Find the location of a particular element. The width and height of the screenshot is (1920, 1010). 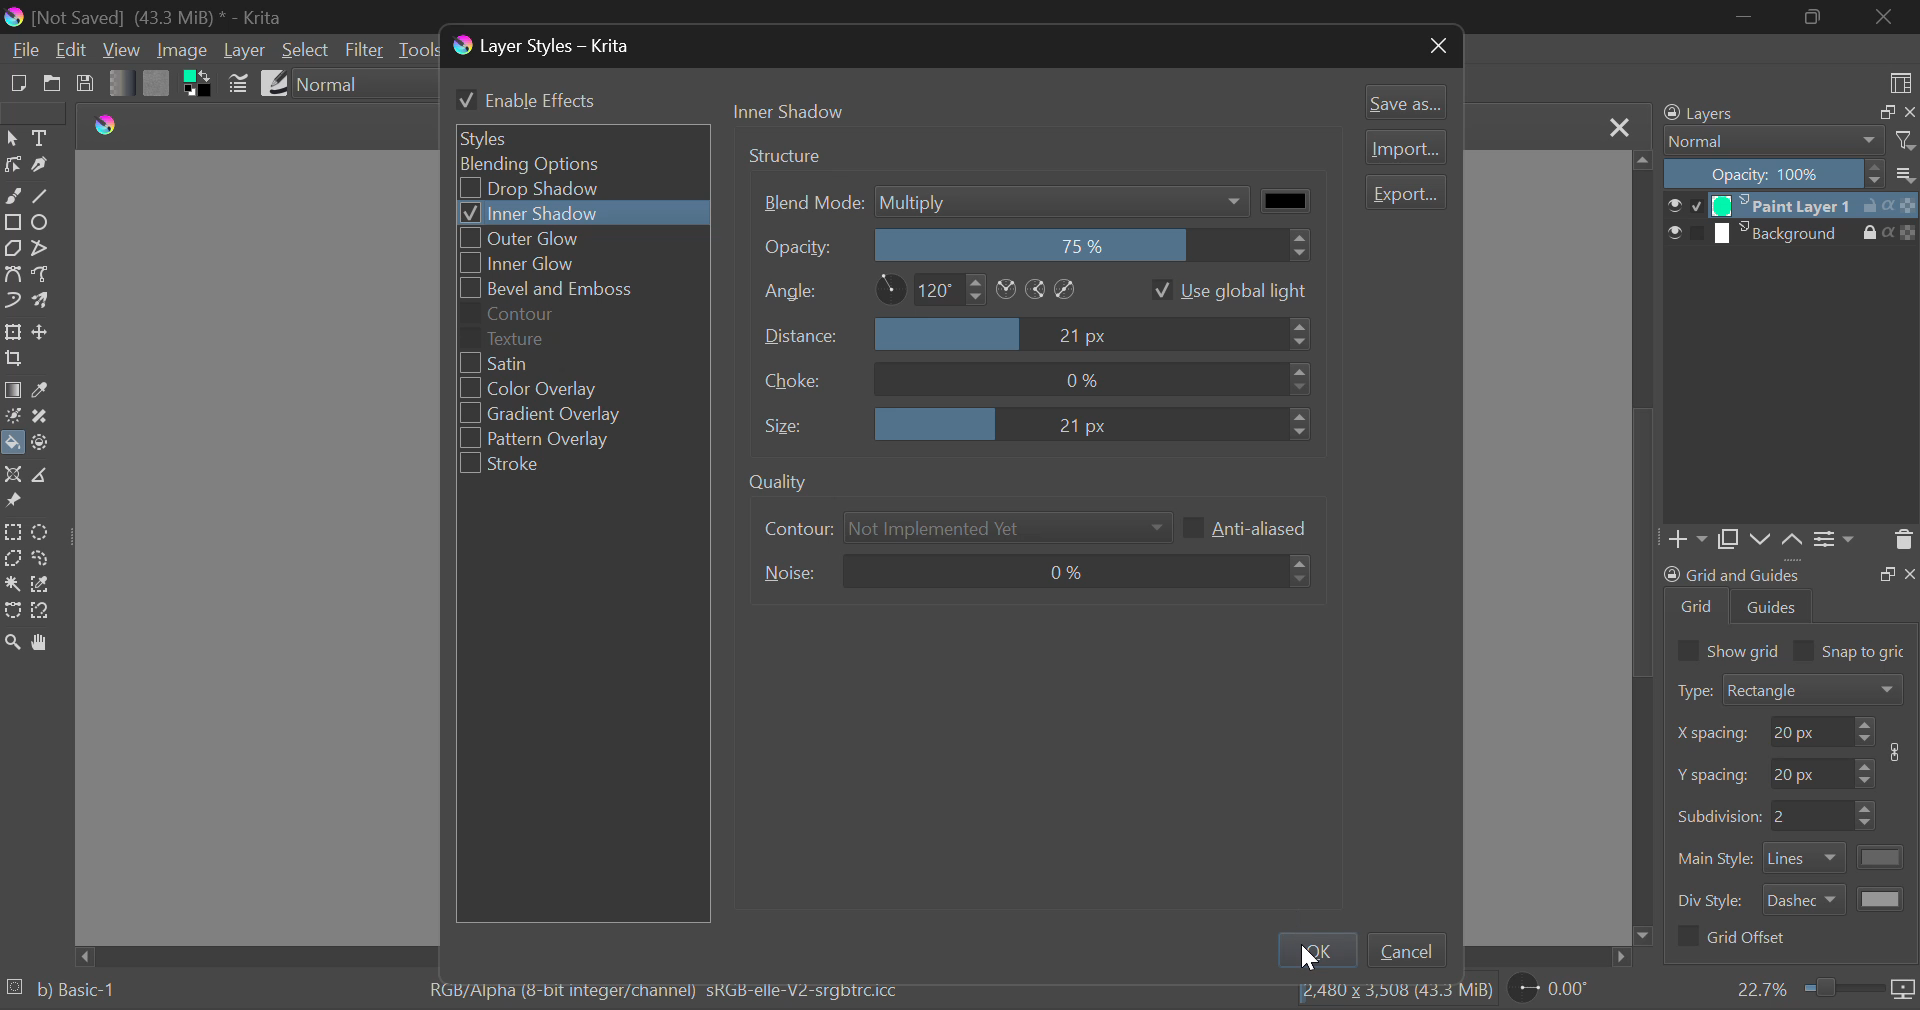

Colors in Use is located at coordinates (200, 87).